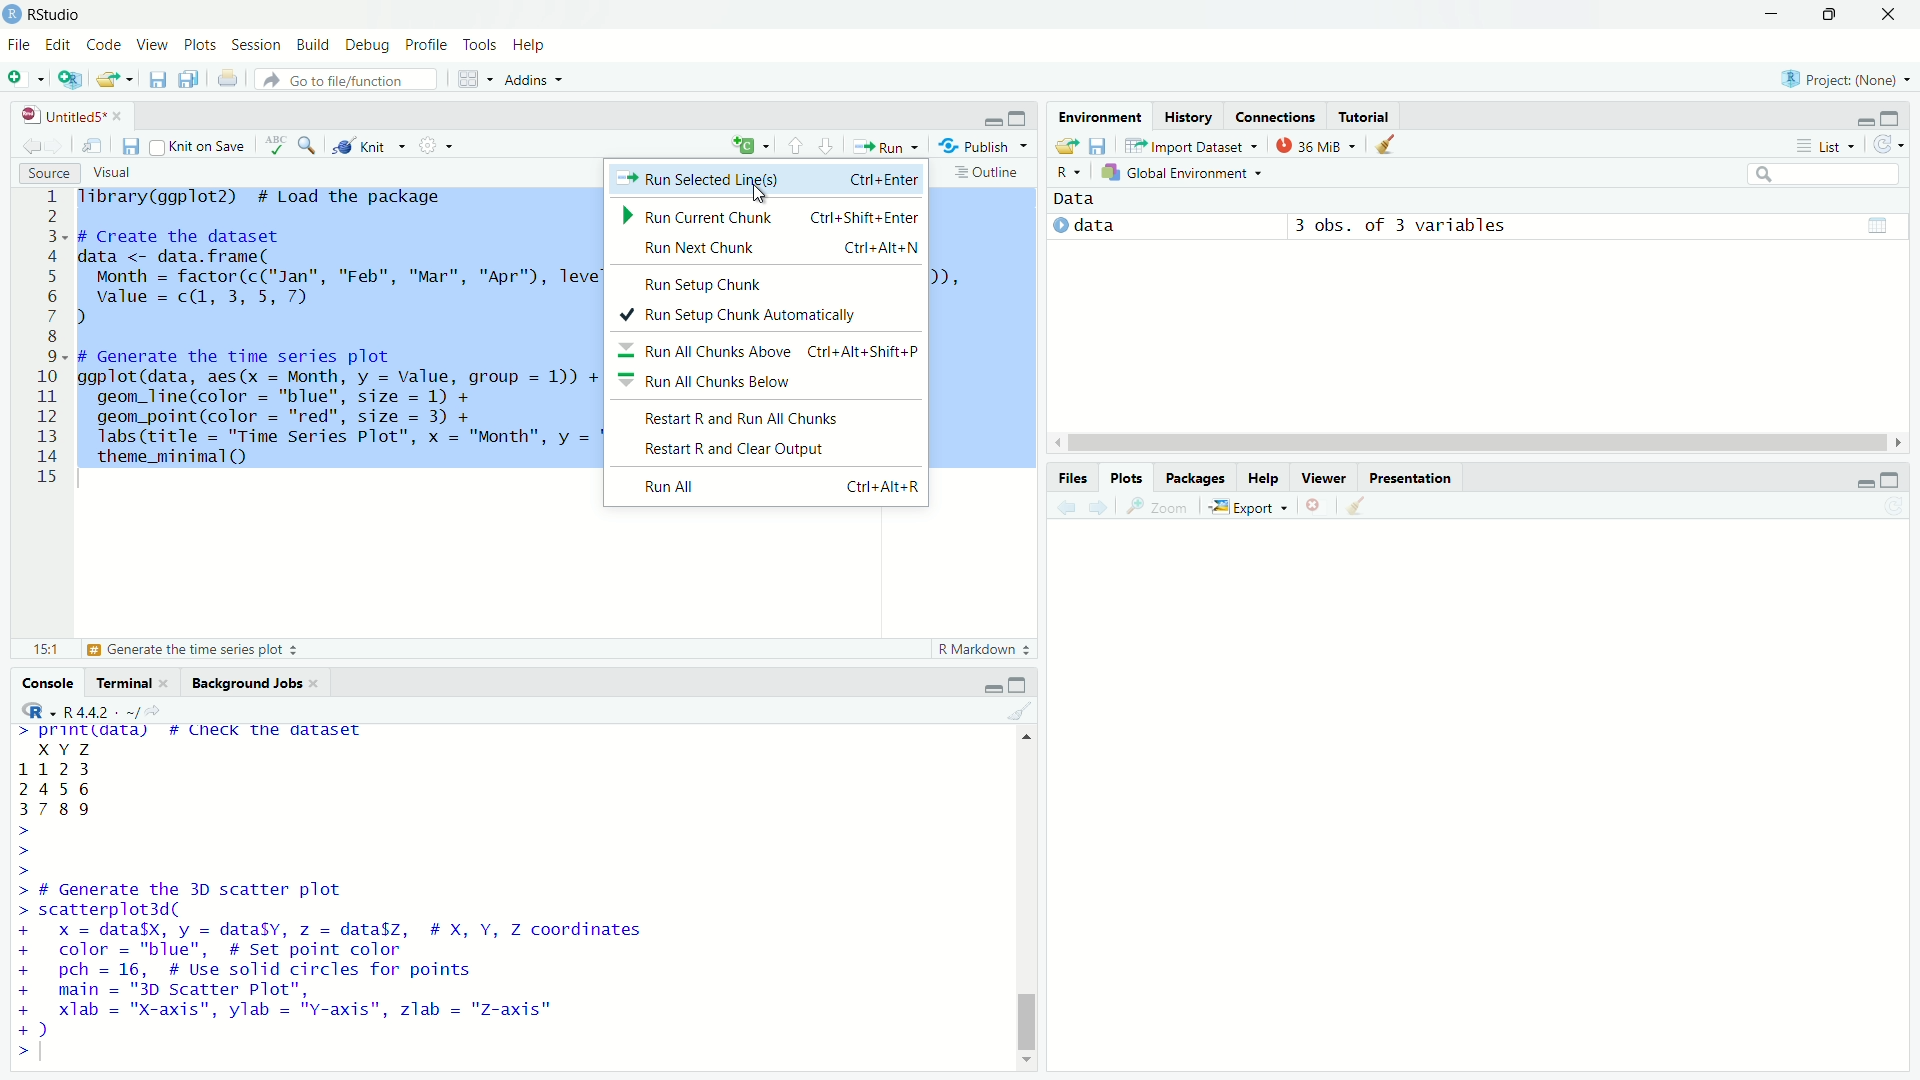 The image size is (1920, 1080). I want to click on create a project, so click(71, 79).